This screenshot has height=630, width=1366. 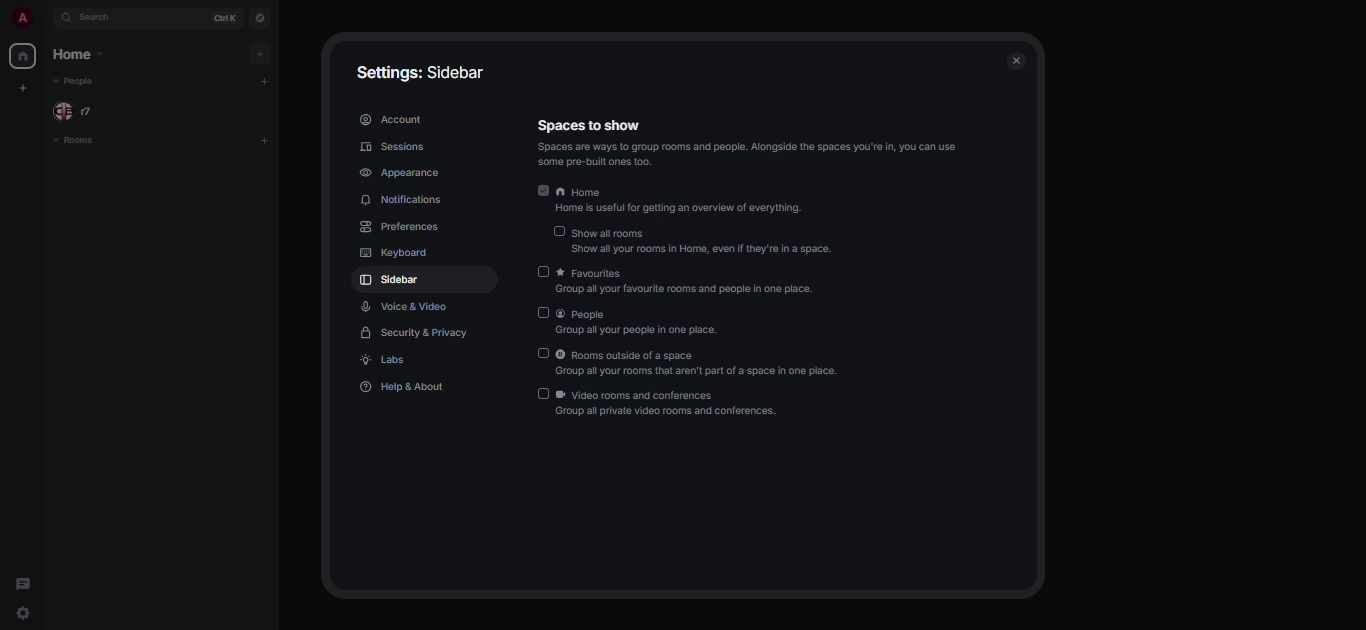 What do you see at coordinates (82, 141) in the screenshot?
I see `rooms` at bounding box center [82, 141].